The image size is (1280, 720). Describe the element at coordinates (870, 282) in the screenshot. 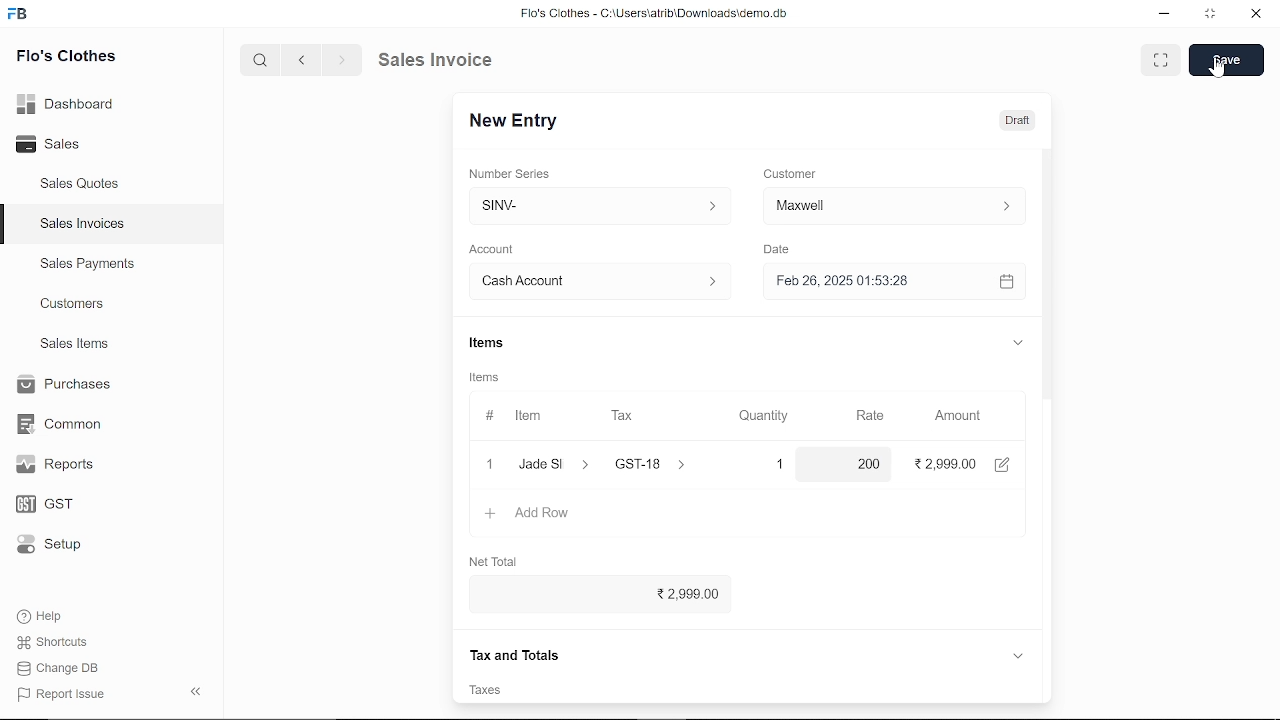

I see `Feb 26, 2025 01:53:28` at that location.